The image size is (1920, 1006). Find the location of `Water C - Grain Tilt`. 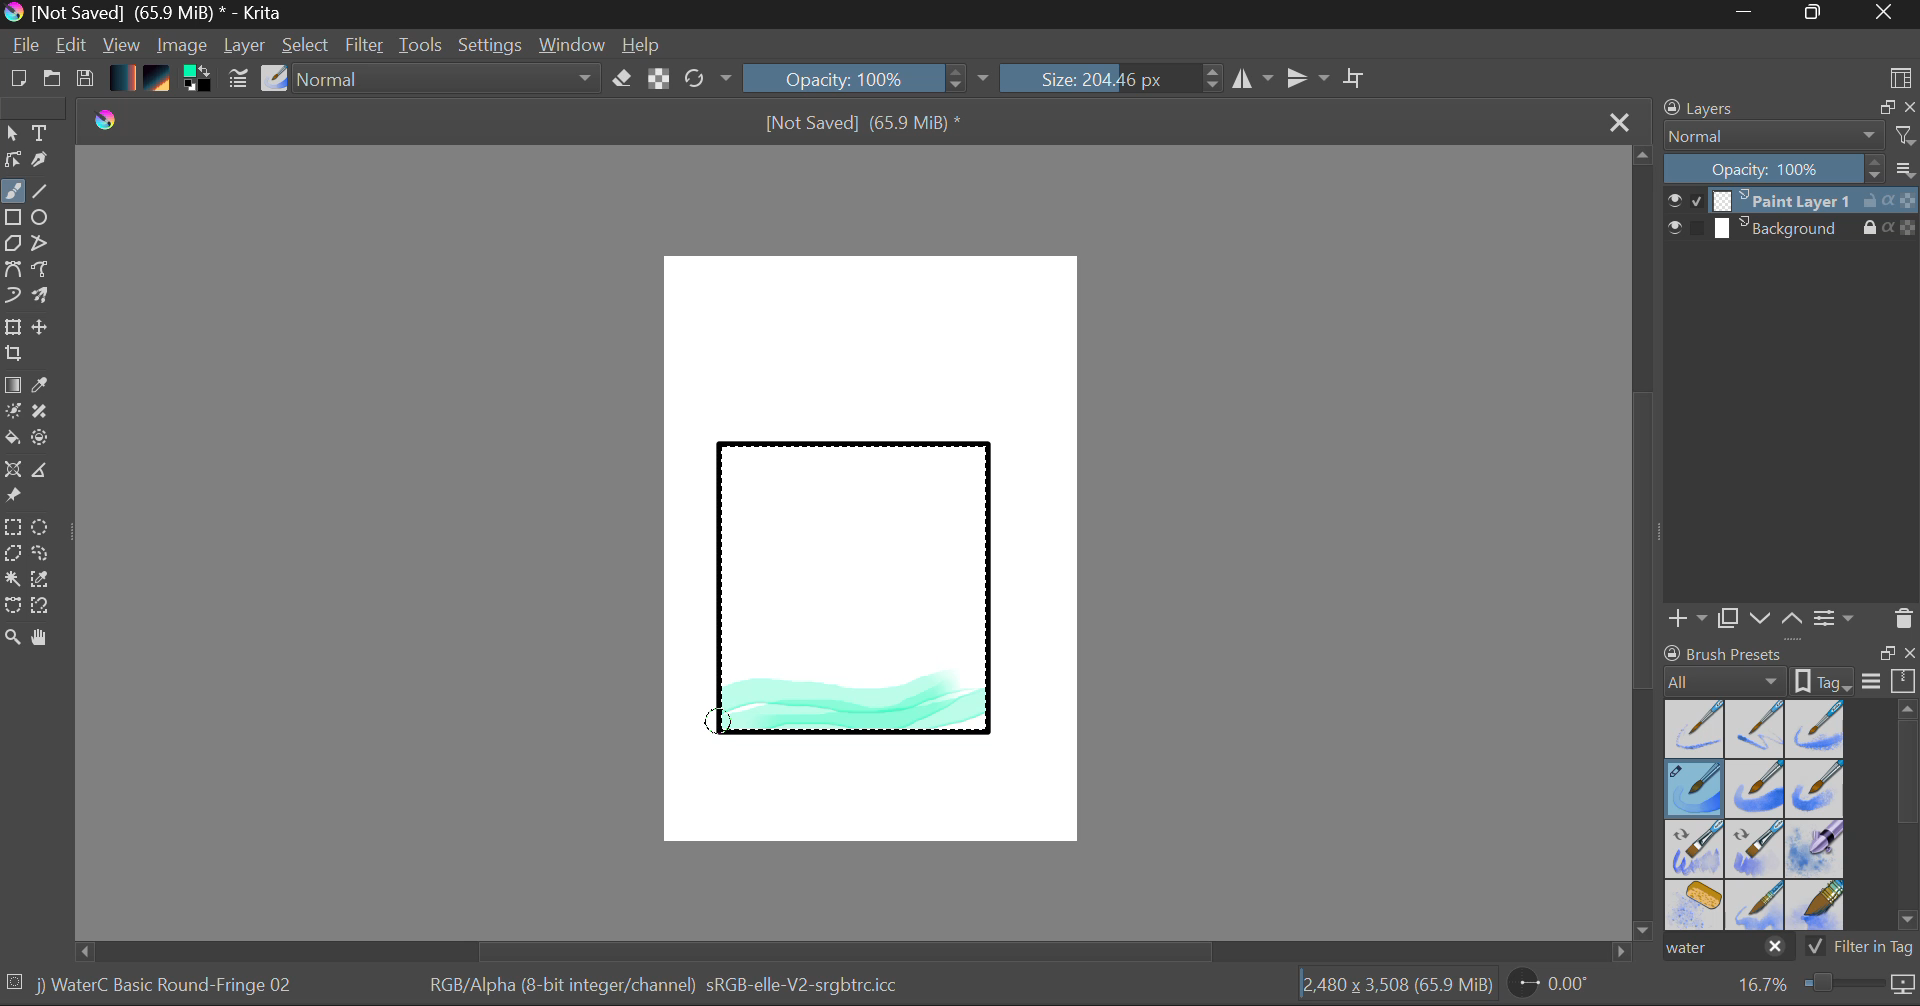

Water C - Grain Tilt is located at coordinates (1696, 849).